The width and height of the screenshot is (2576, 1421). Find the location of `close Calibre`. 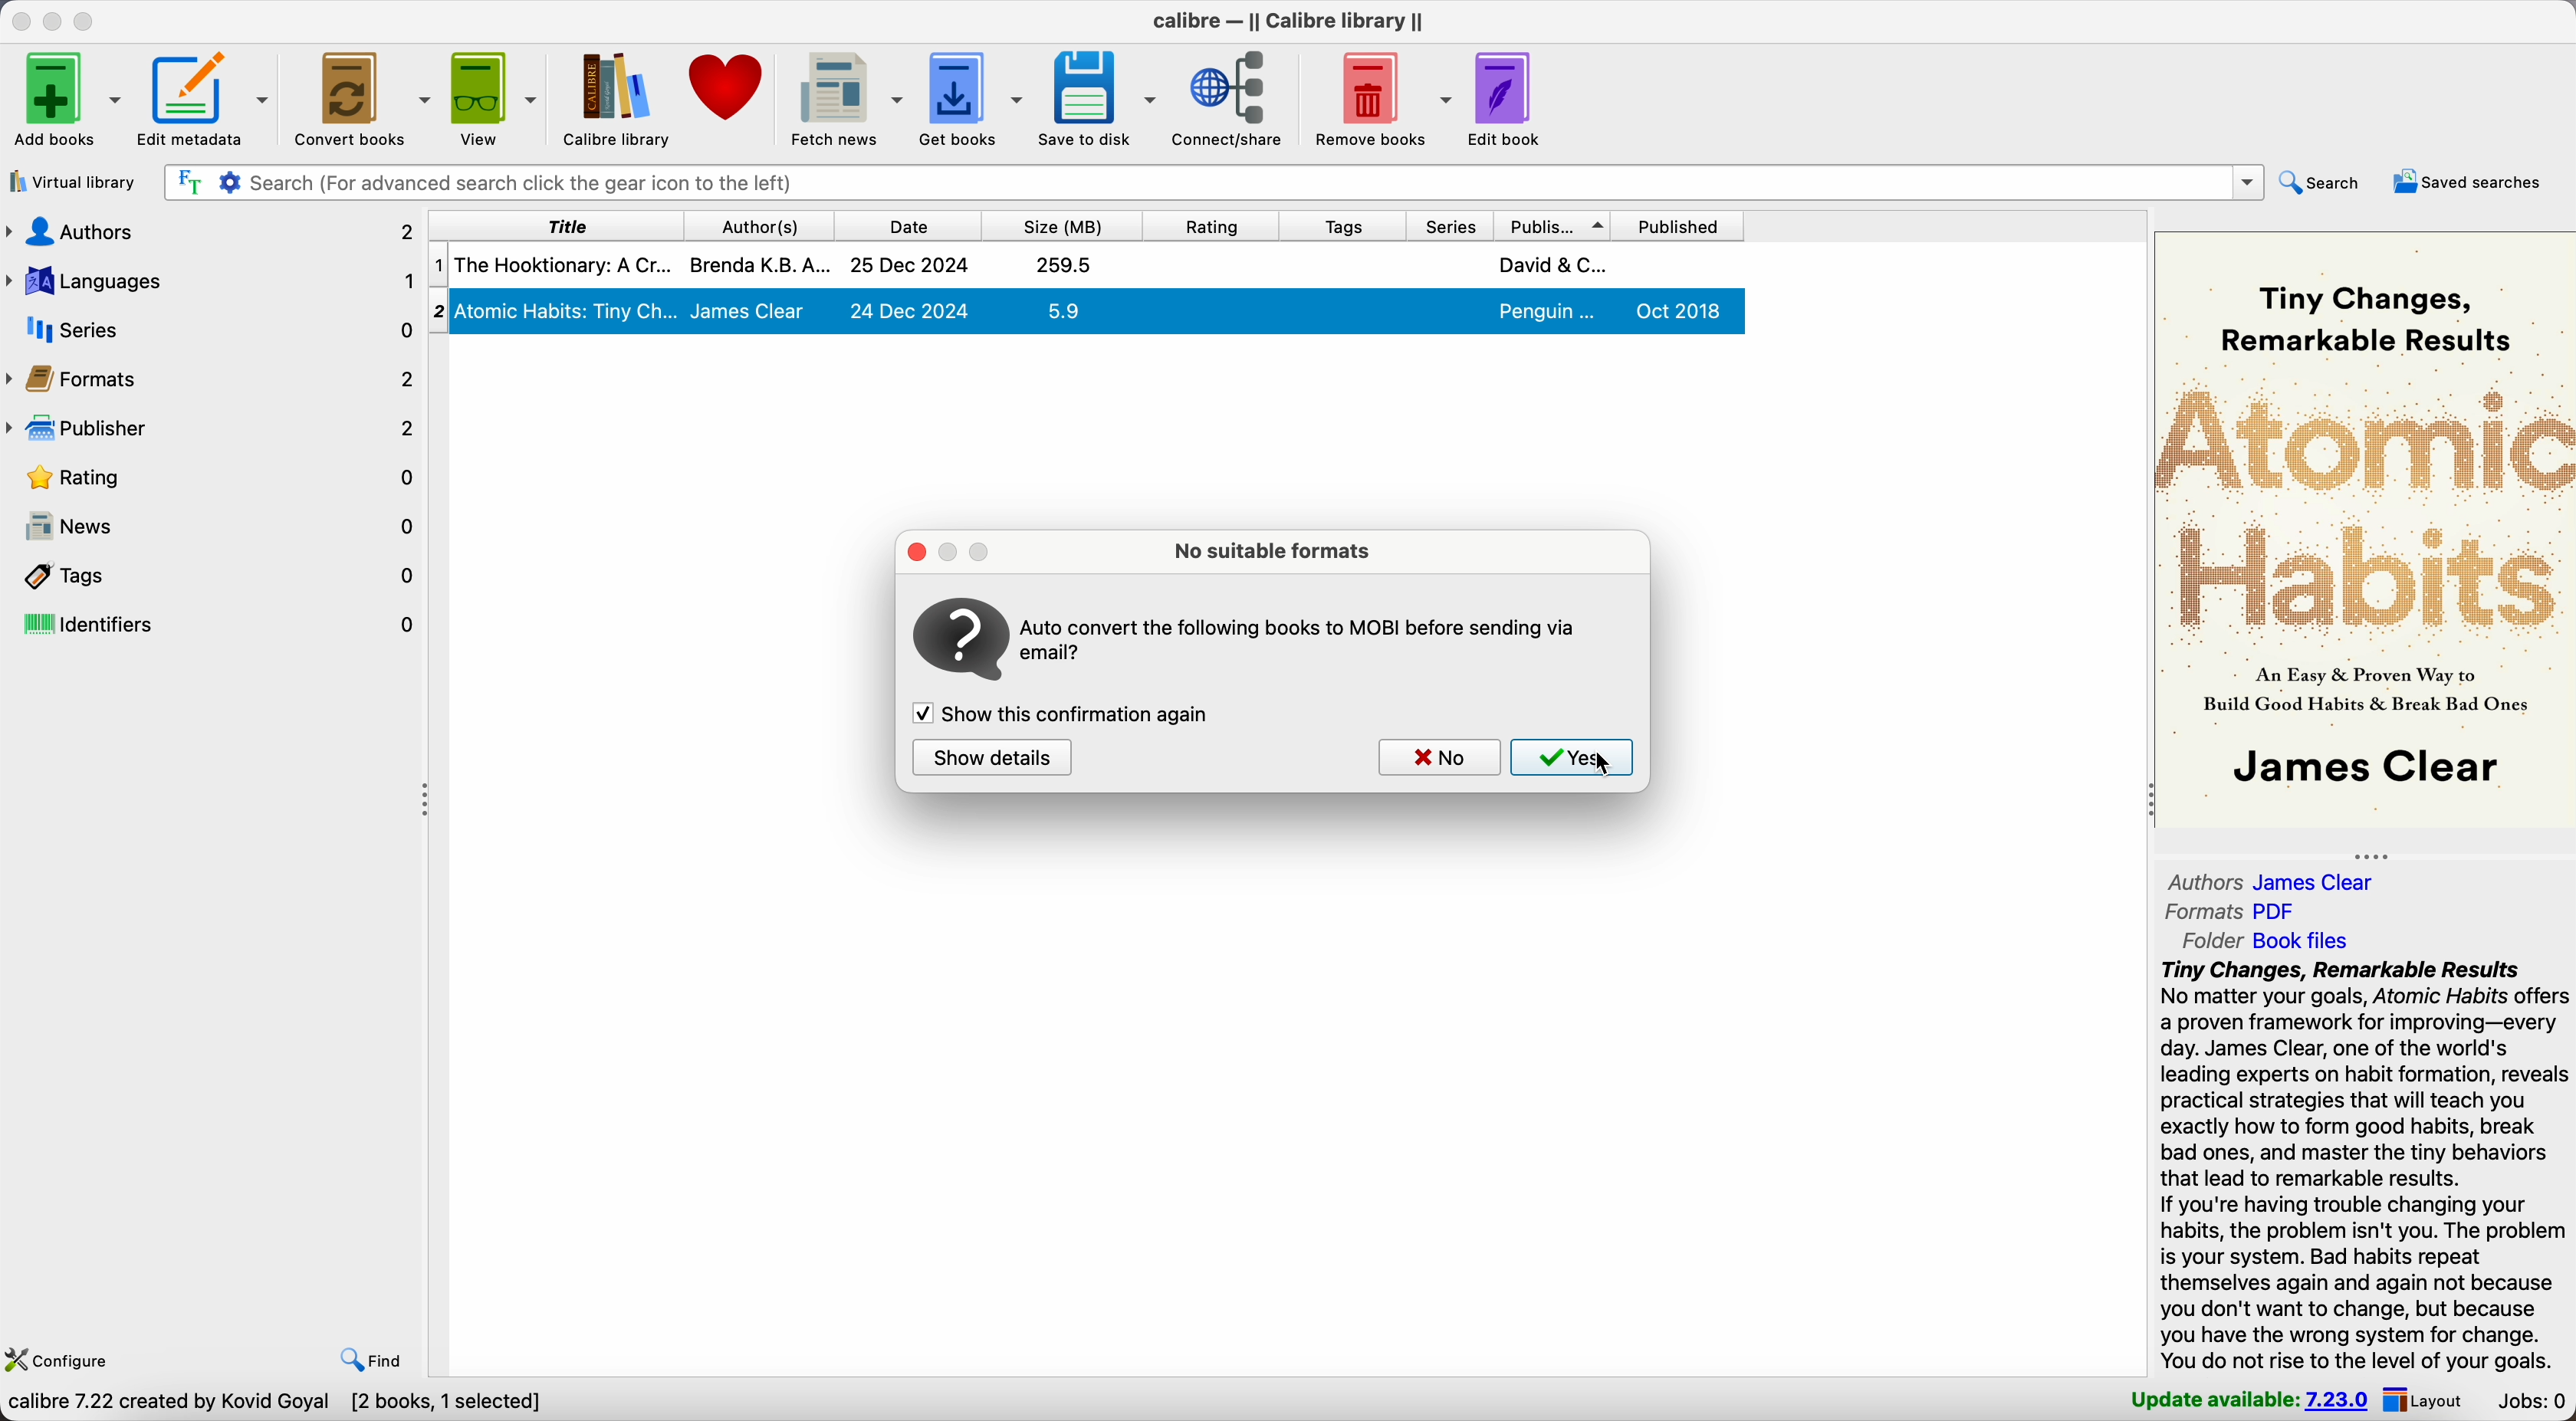

close Calibre is located at coordinates (18, 19).